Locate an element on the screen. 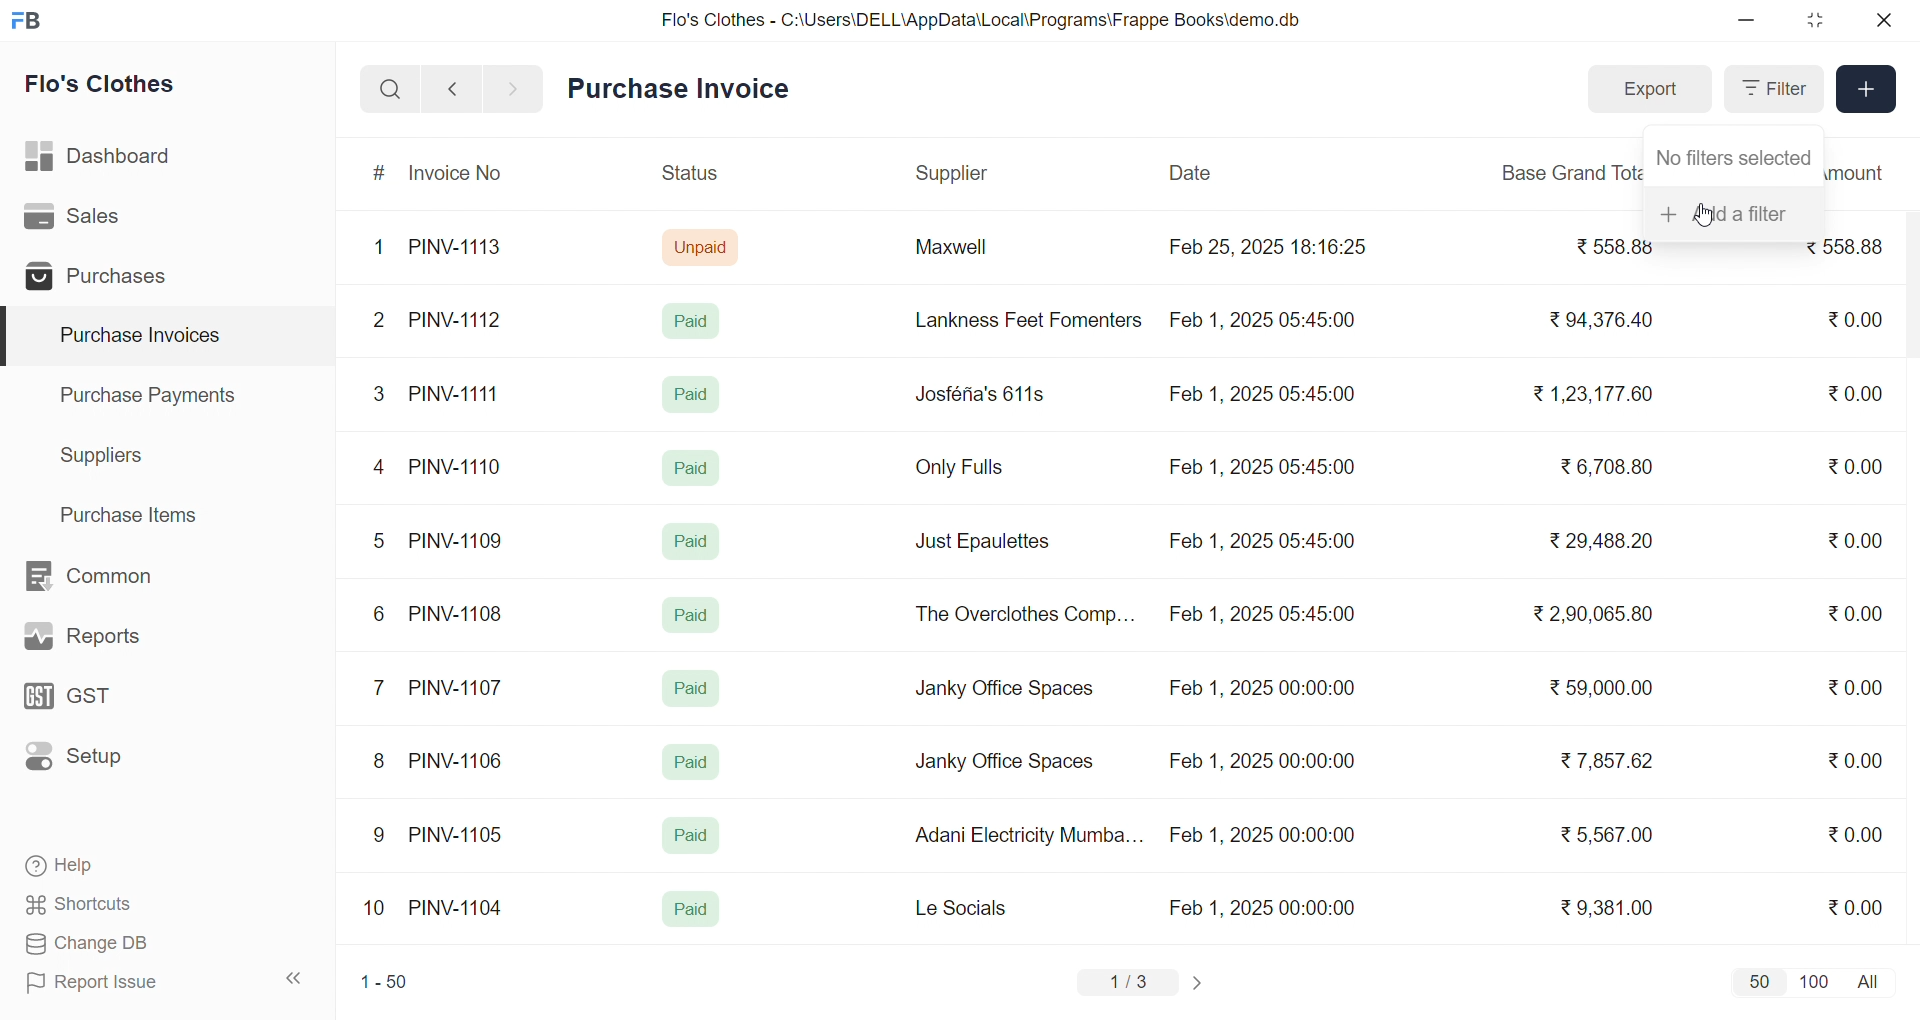  ₹ 5,567.00 is located at coordinates (1602, 834).